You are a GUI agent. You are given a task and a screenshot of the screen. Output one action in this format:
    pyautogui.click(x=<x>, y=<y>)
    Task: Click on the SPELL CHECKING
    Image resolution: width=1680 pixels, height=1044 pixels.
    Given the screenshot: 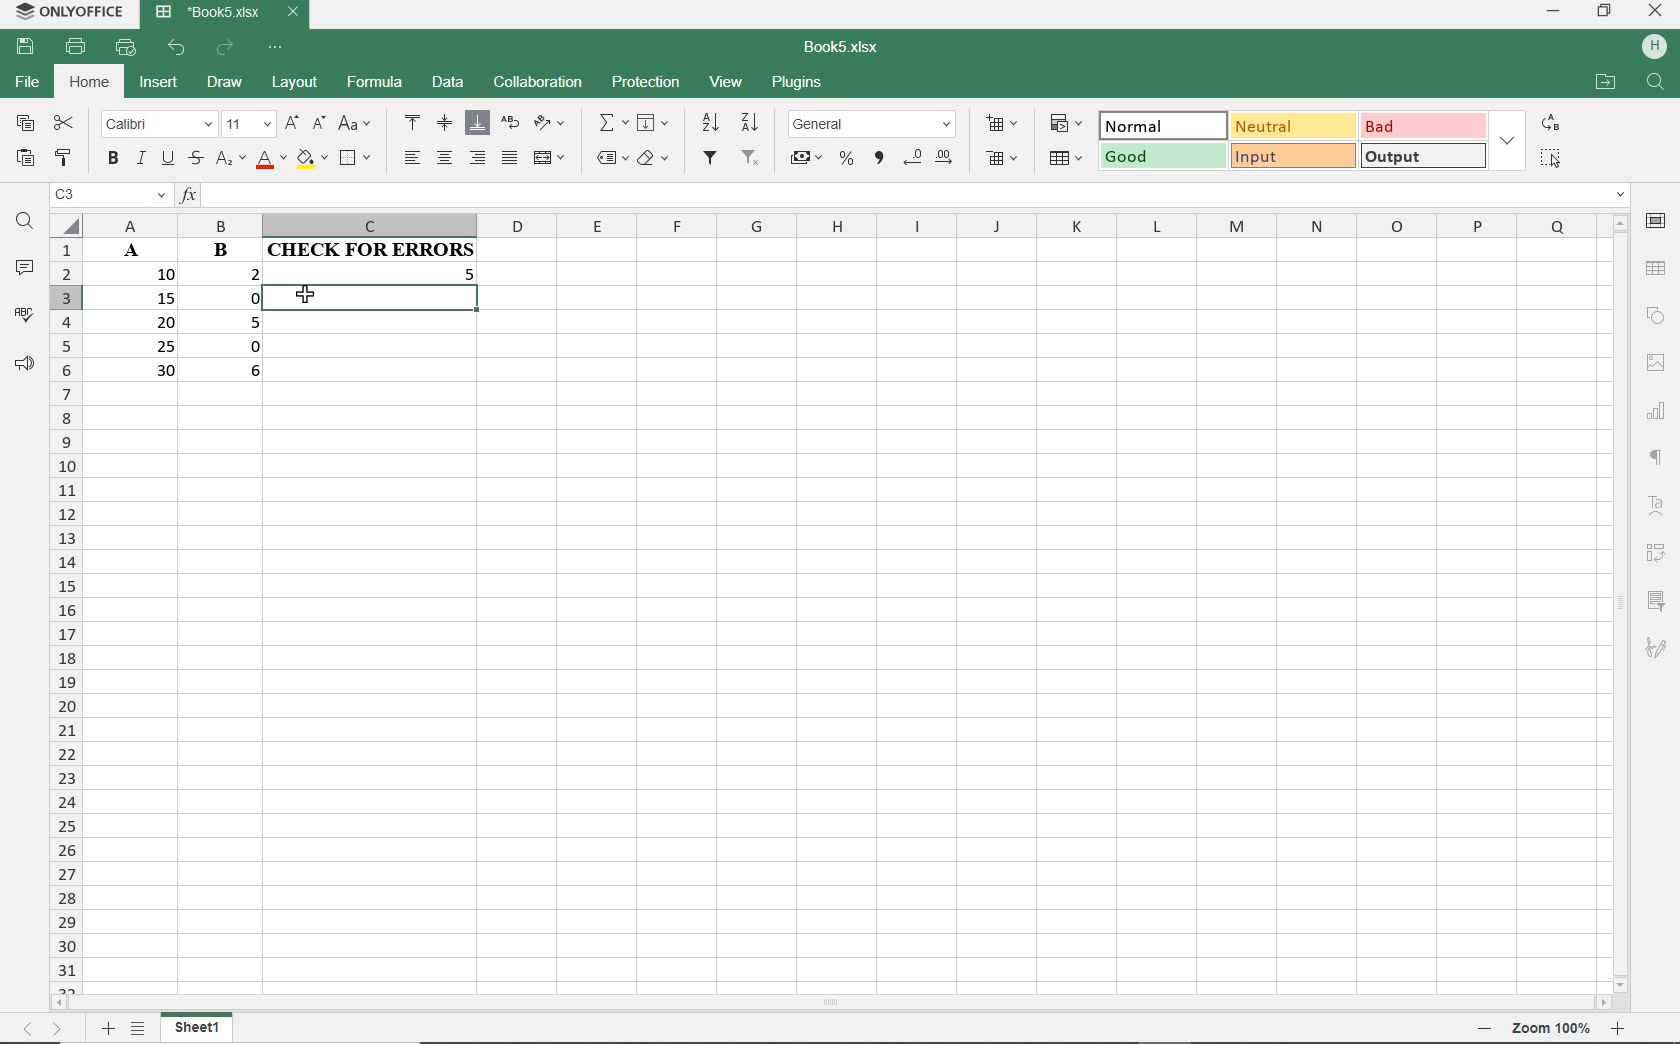 What is the action you would take?
    pyautogui.click(x=23, y=312)
    